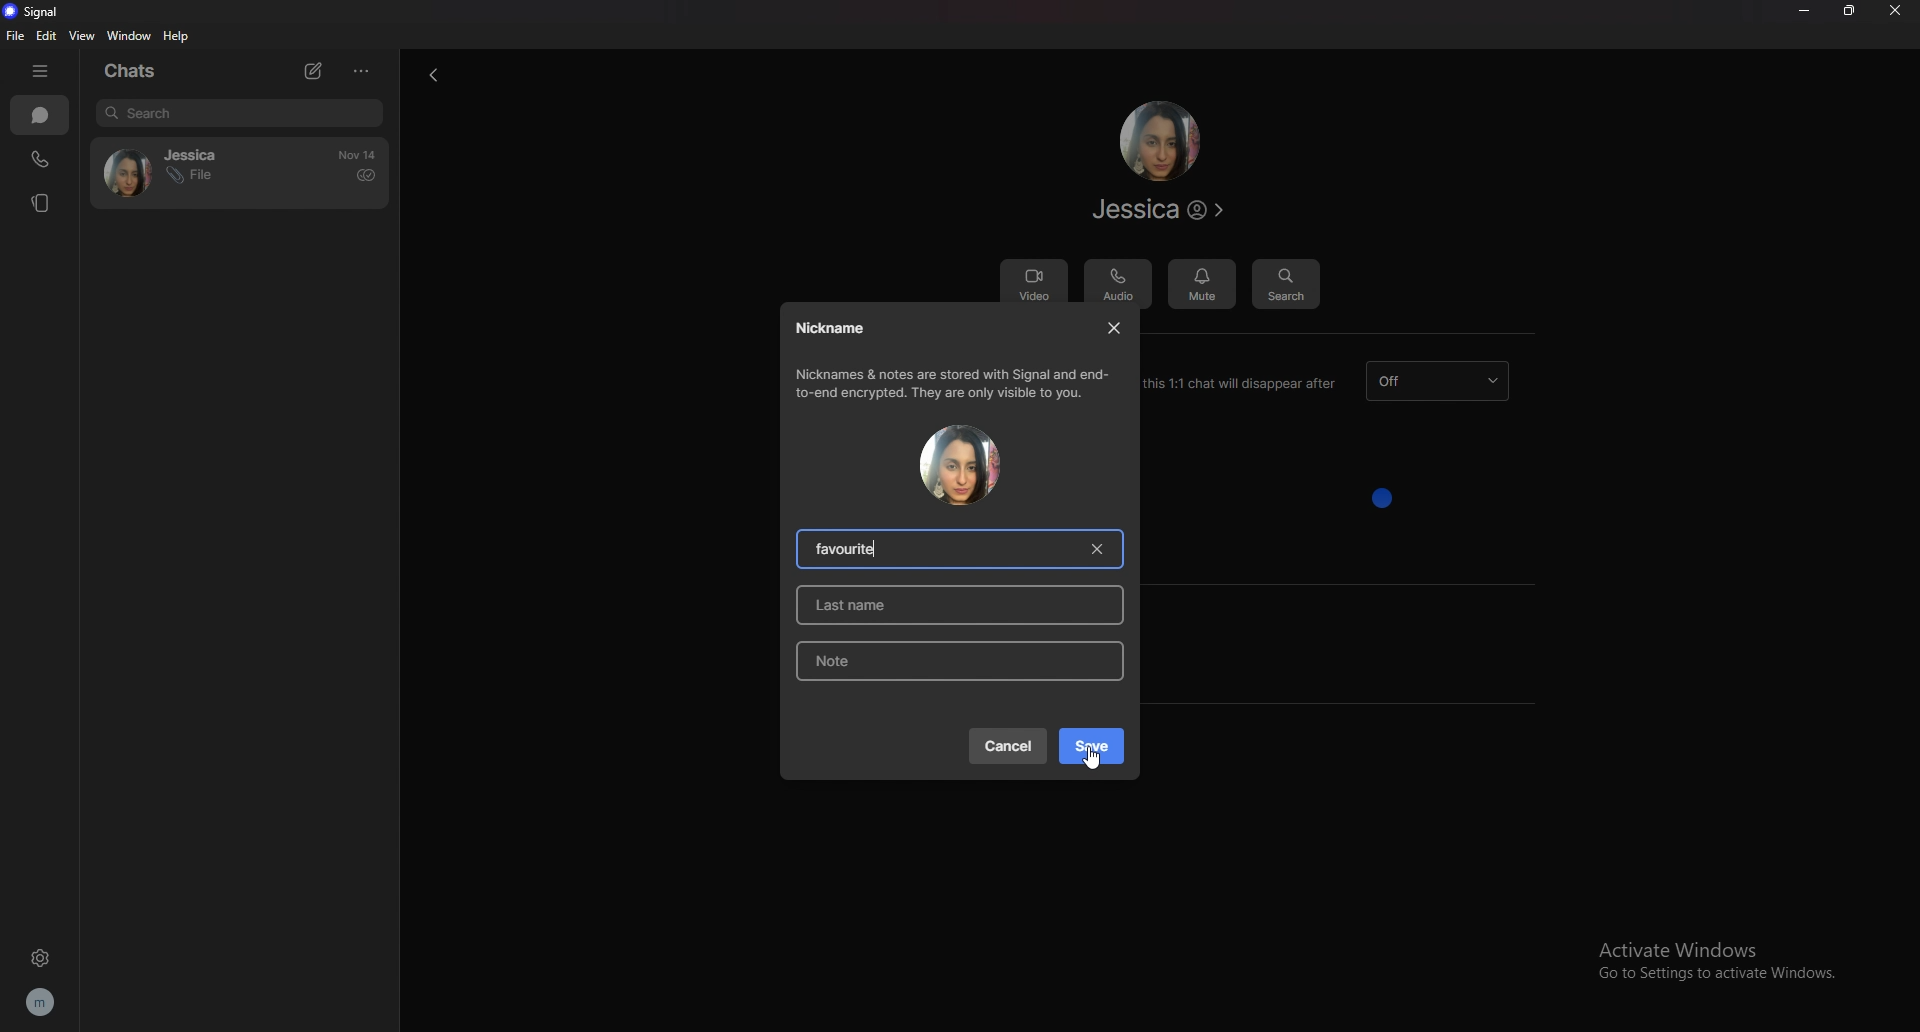 This screenshot has height=1032, width=1920. Describe the element at coordinates (1441, 381) in the screenshot. I see `dissapearing message` at that location.